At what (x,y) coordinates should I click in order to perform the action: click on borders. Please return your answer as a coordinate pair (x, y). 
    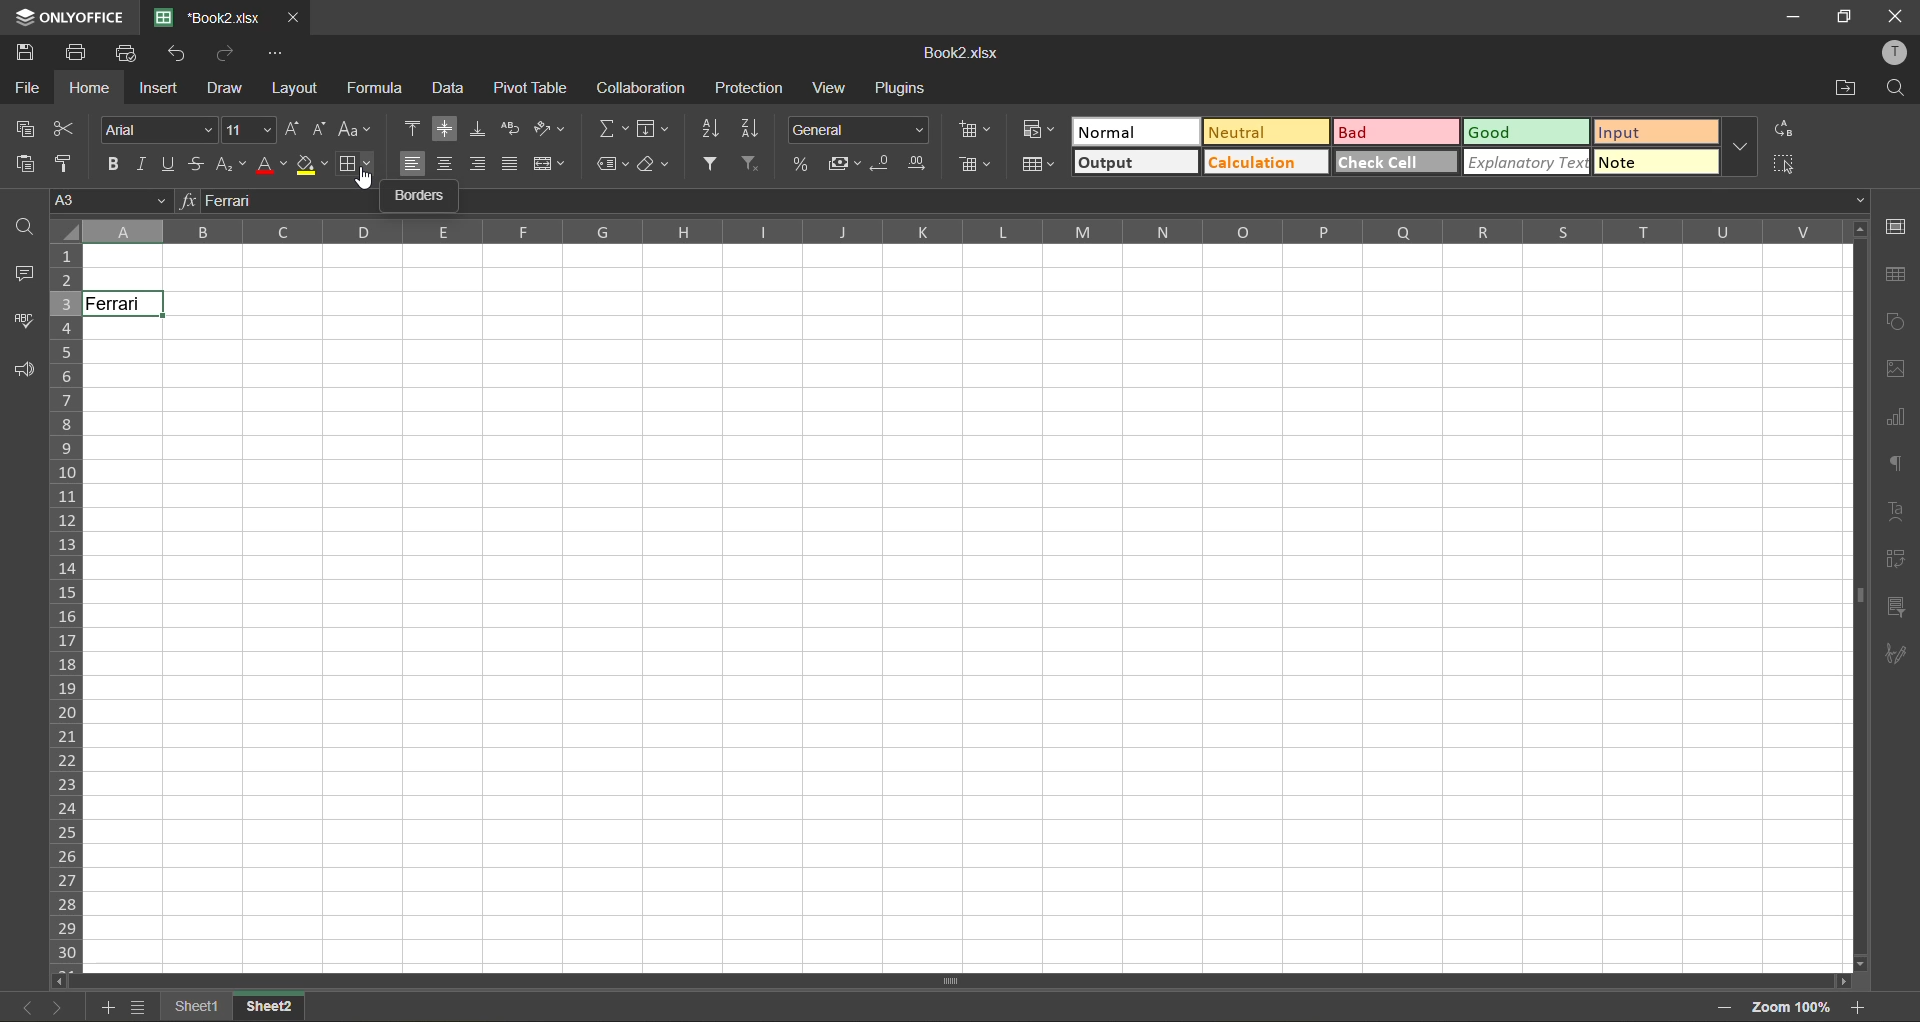
    Looking at the image, I should click on (356, 166).